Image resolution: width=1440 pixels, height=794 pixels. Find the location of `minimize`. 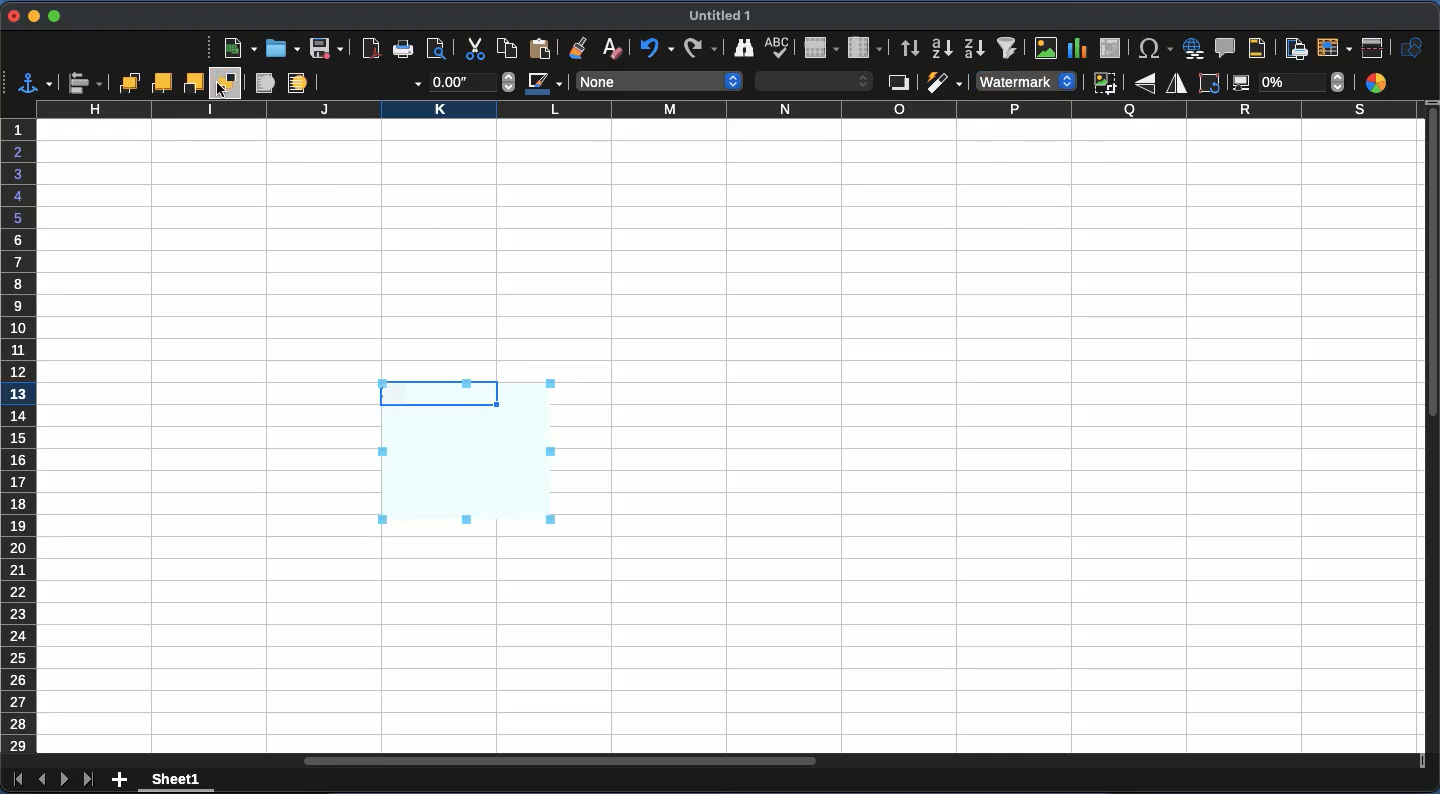

minimize is located at coordinates (33, 16).